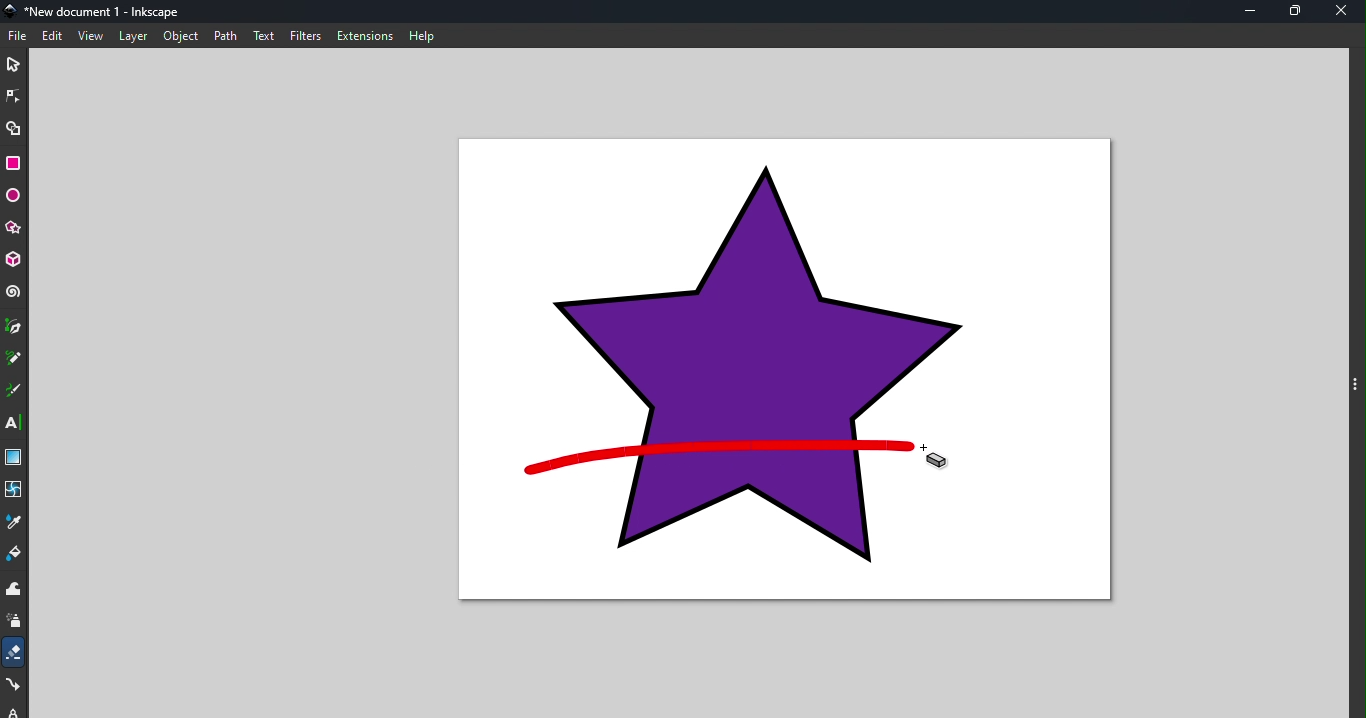 This screenshot has height=718, width=1366. Describe the element at coordinates (14, 359) in the screenshot. I see `pencil tool` at that location.